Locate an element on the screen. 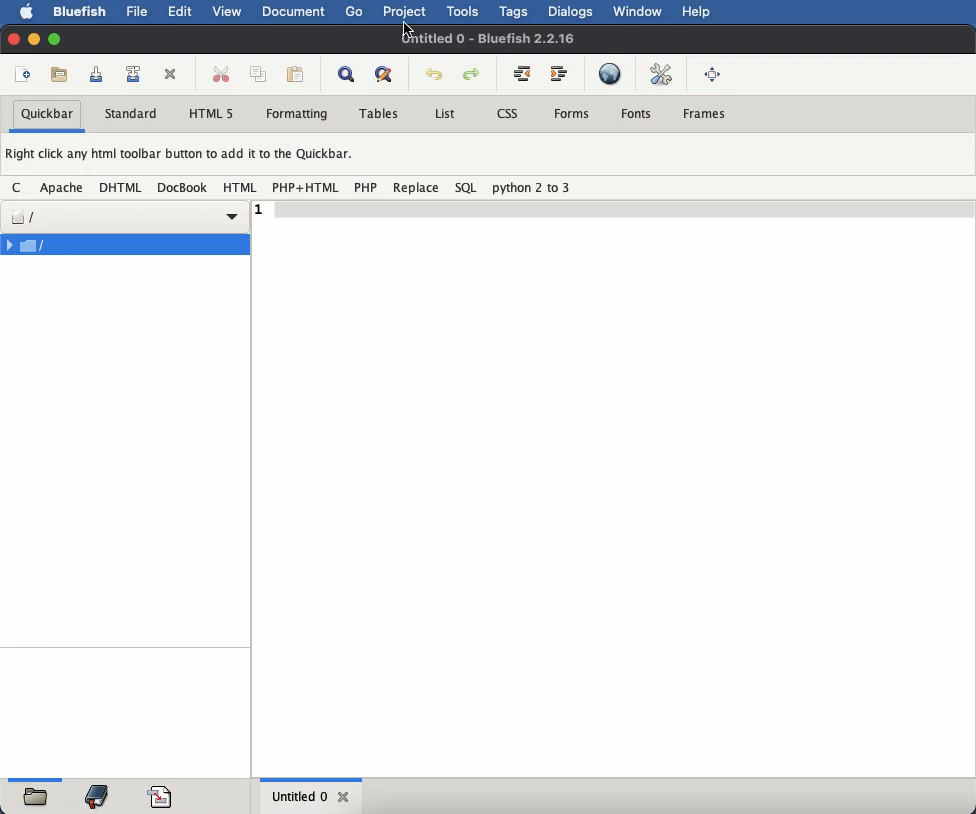 The height and width of the screenshot is (814, 976). python 2 to 3 is located at coordinates (532, 188).